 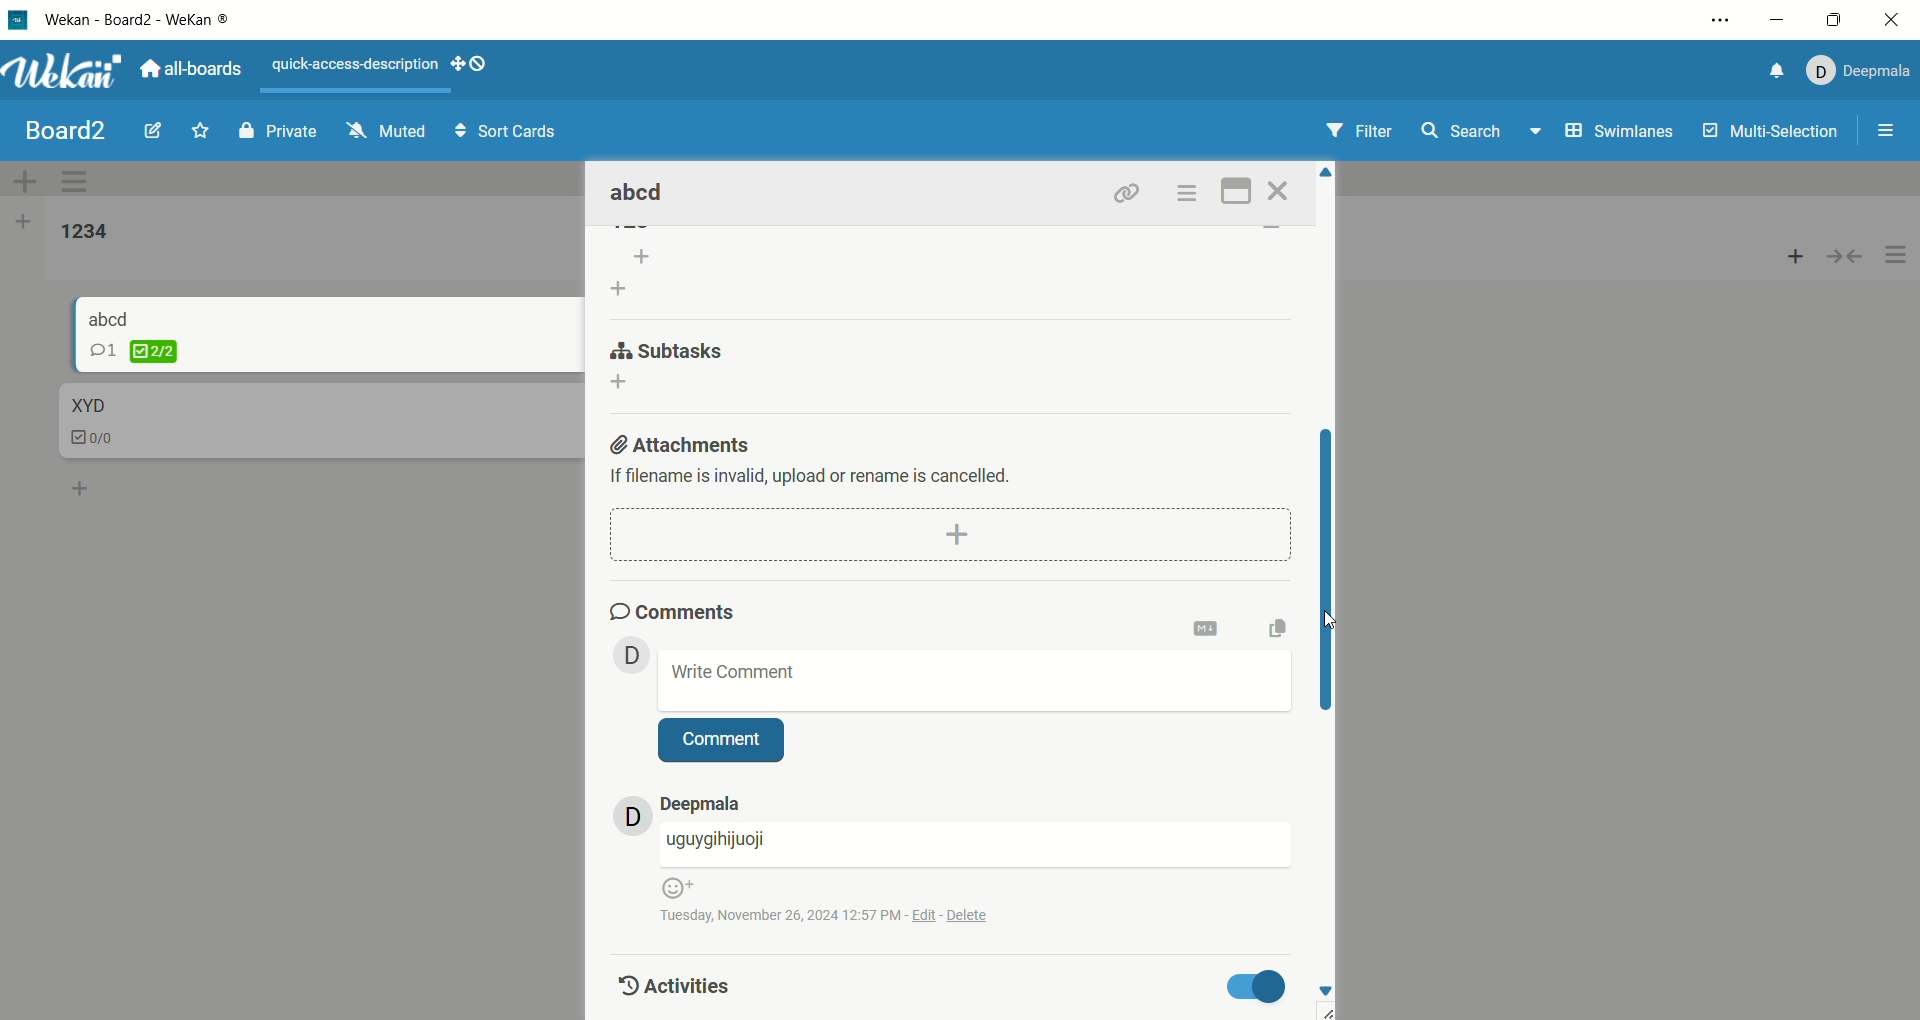 What do you see at coordinates (1186, 193) in the screenshot?
I see `options` at bounding box center [1186, 193].